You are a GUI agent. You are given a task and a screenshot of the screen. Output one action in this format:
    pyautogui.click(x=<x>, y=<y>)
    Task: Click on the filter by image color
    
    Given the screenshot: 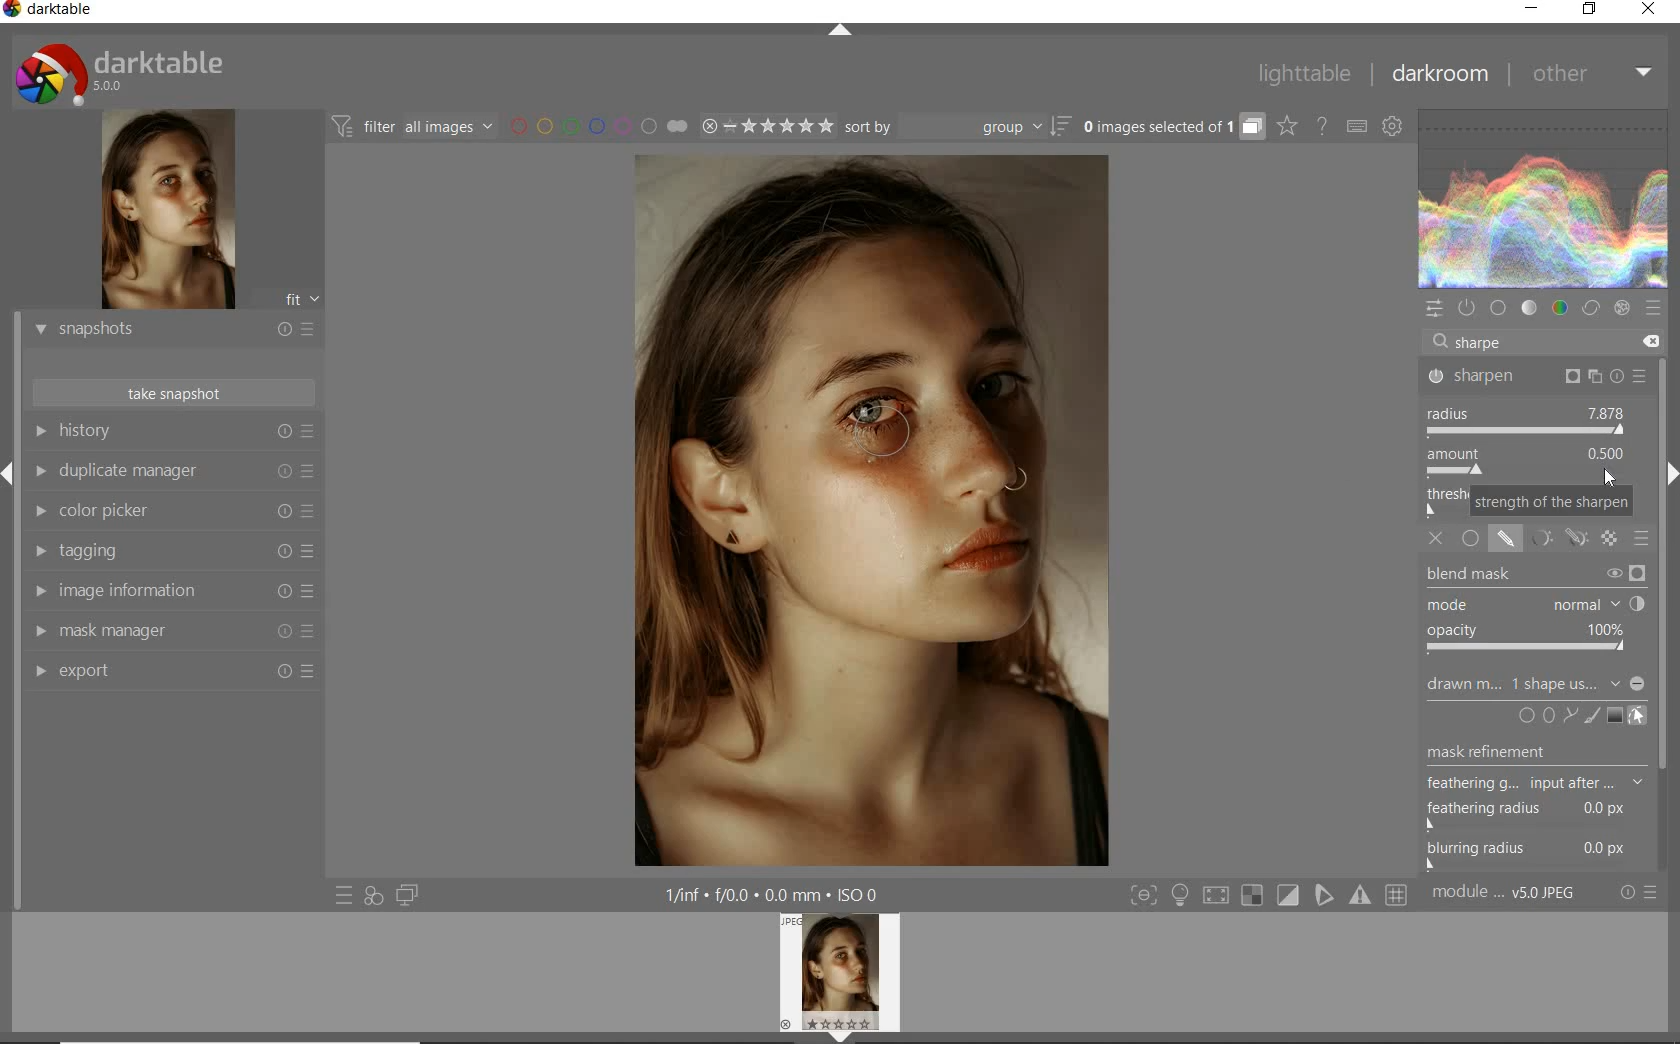 What is the action you would take?
    pyautogui.click(x=598, y=128)
    